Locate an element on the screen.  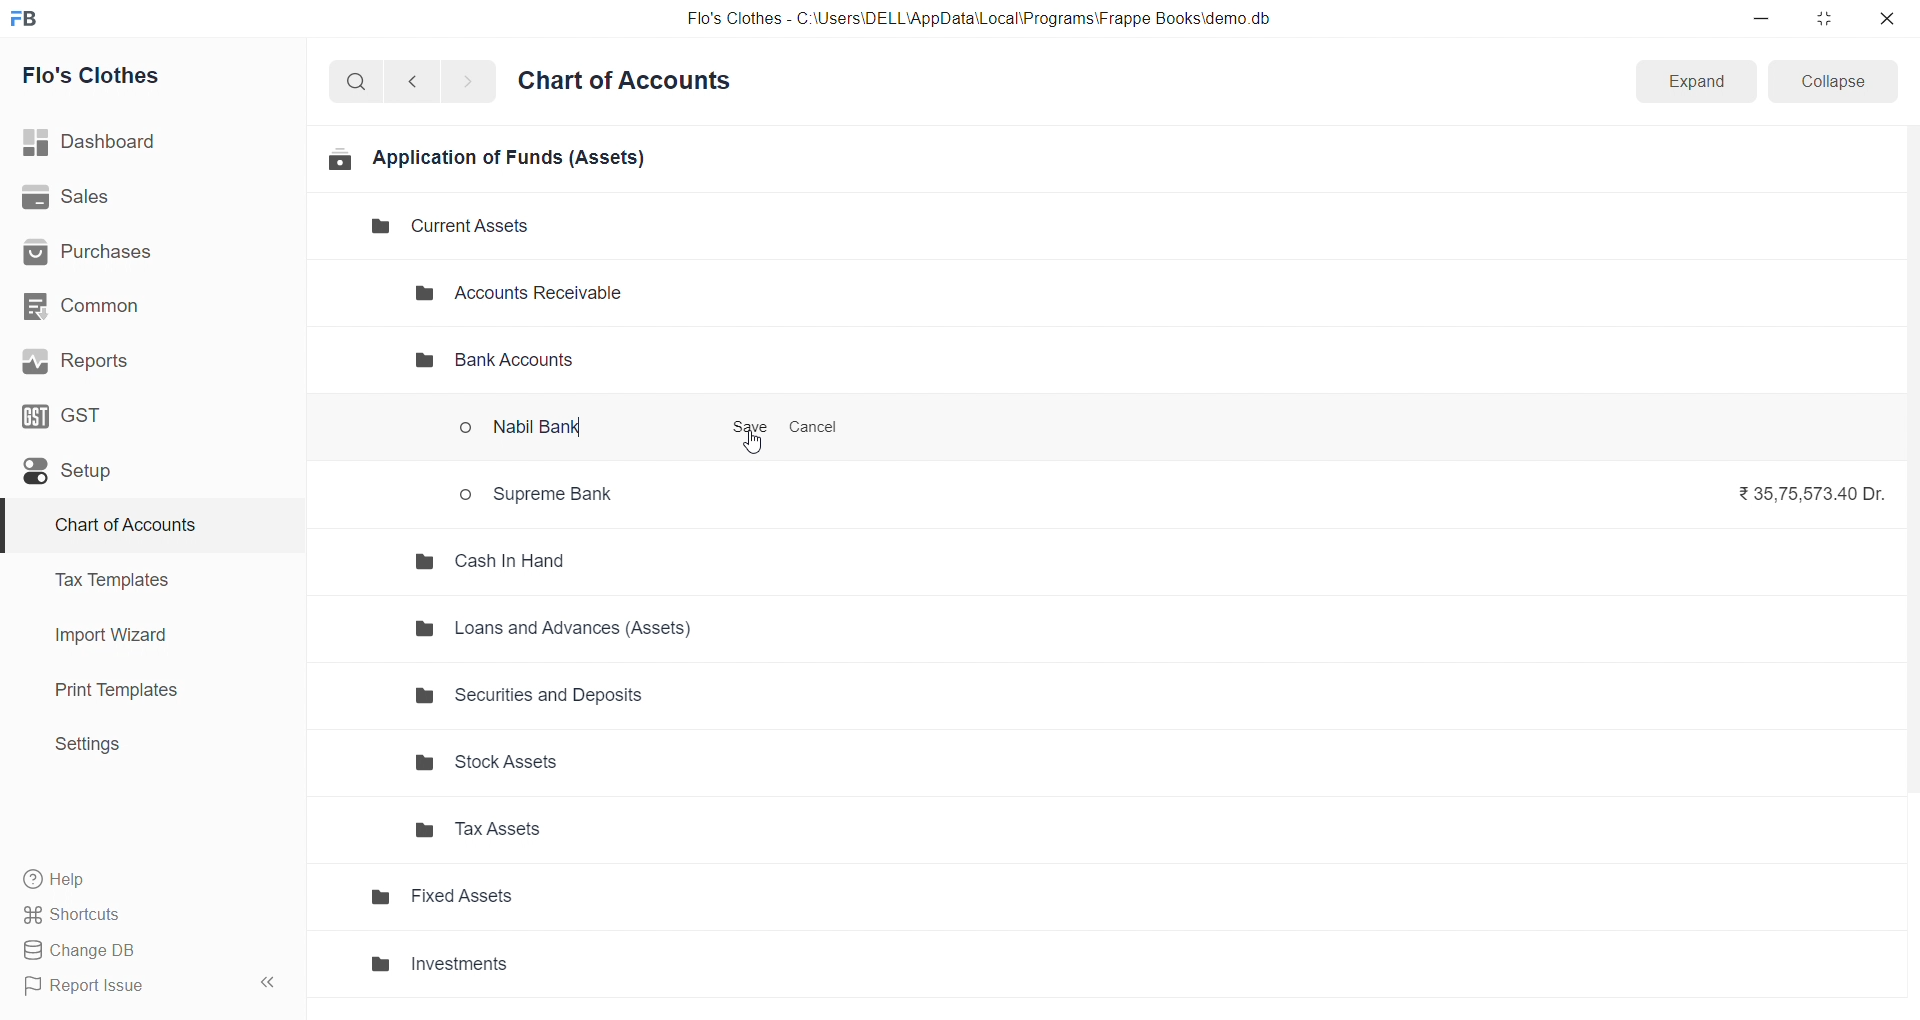
Stock Assets is located at coordinates (572, 763).